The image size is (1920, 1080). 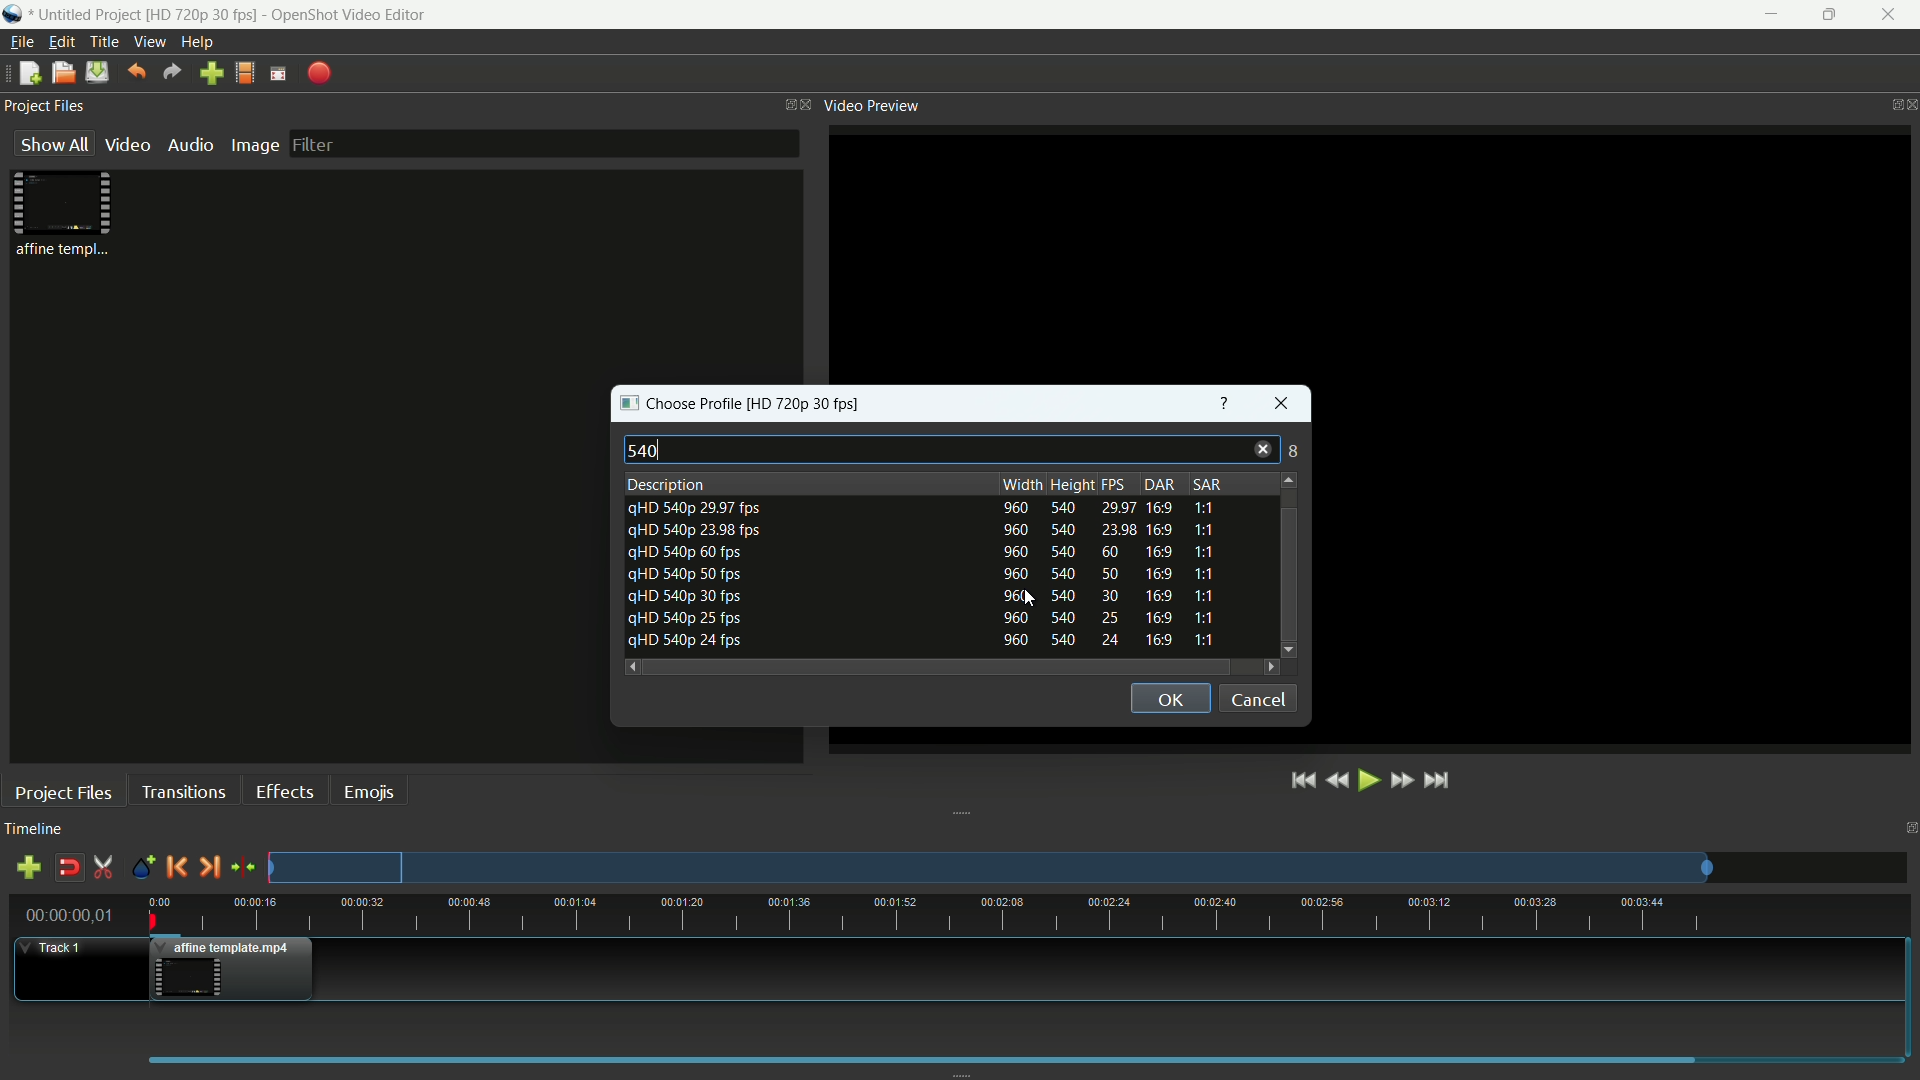 I want to click on scroll bar, so click(x=1288, y=532).